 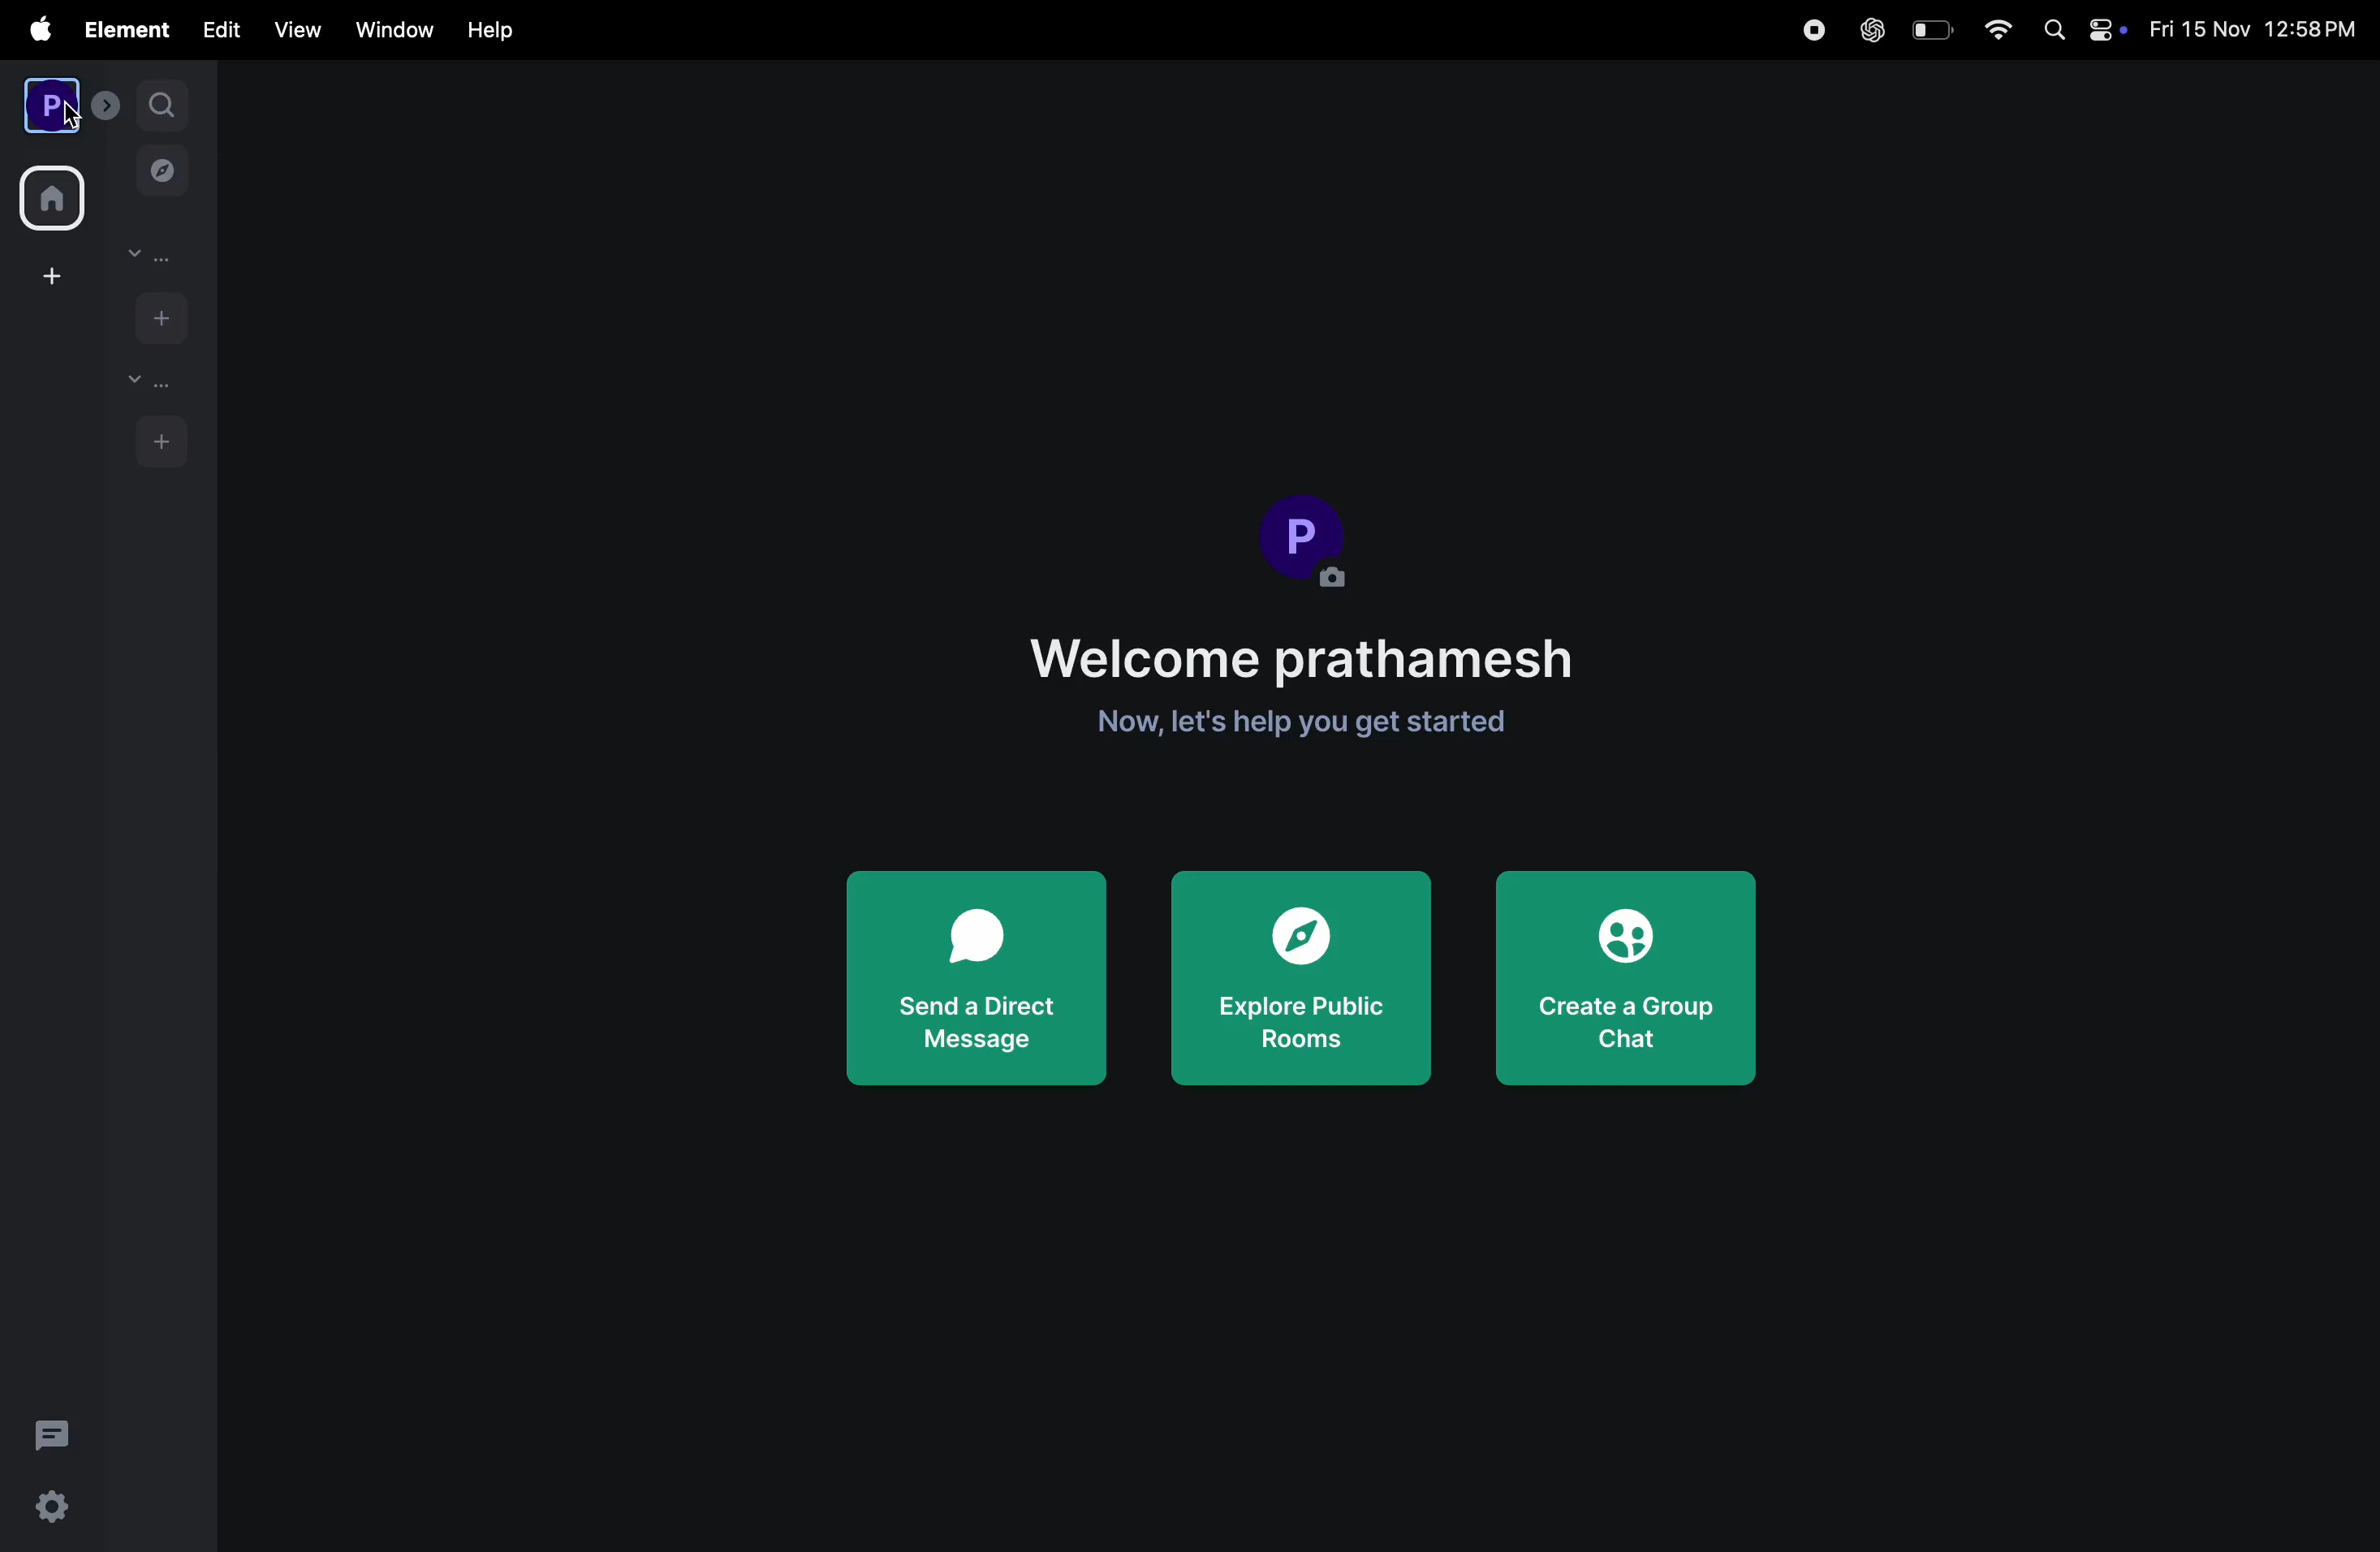 I want to click on record, so click(x=1809, y=30).